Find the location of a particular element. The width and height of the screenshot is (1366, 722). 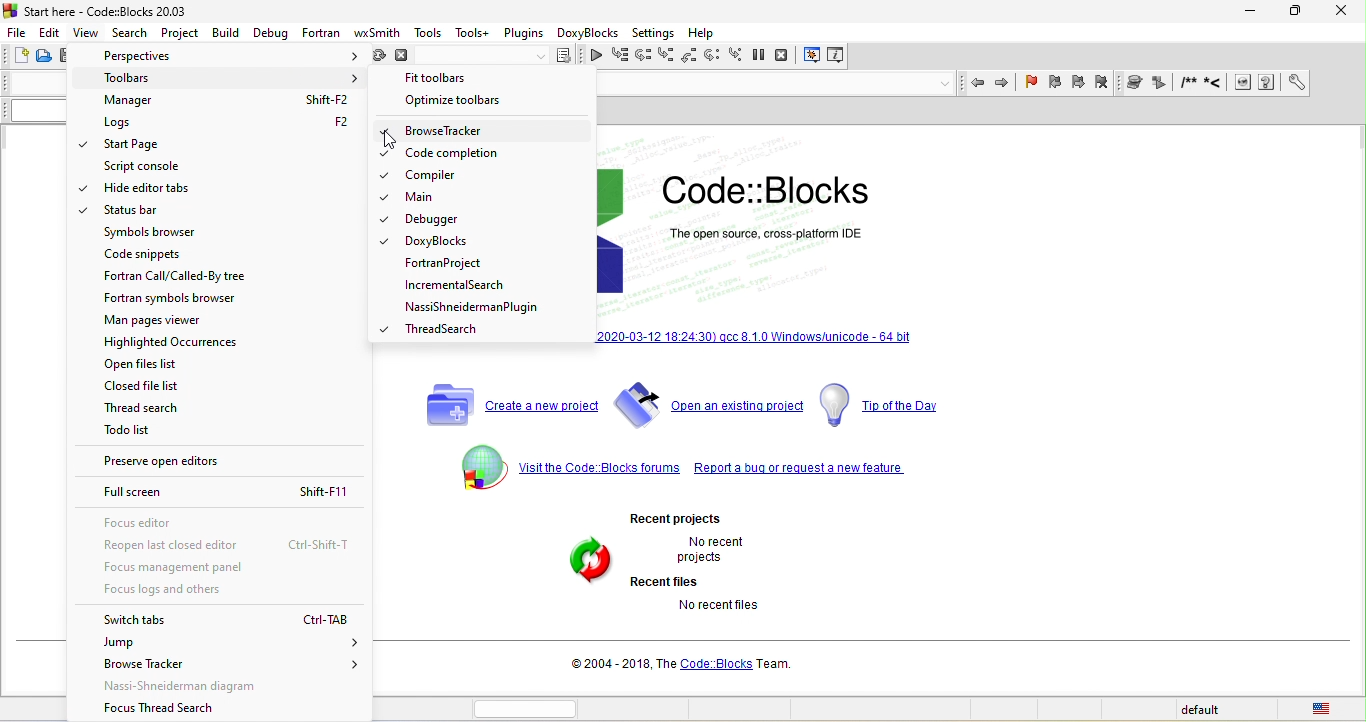

next instruction is located at coordinates (711, 56).